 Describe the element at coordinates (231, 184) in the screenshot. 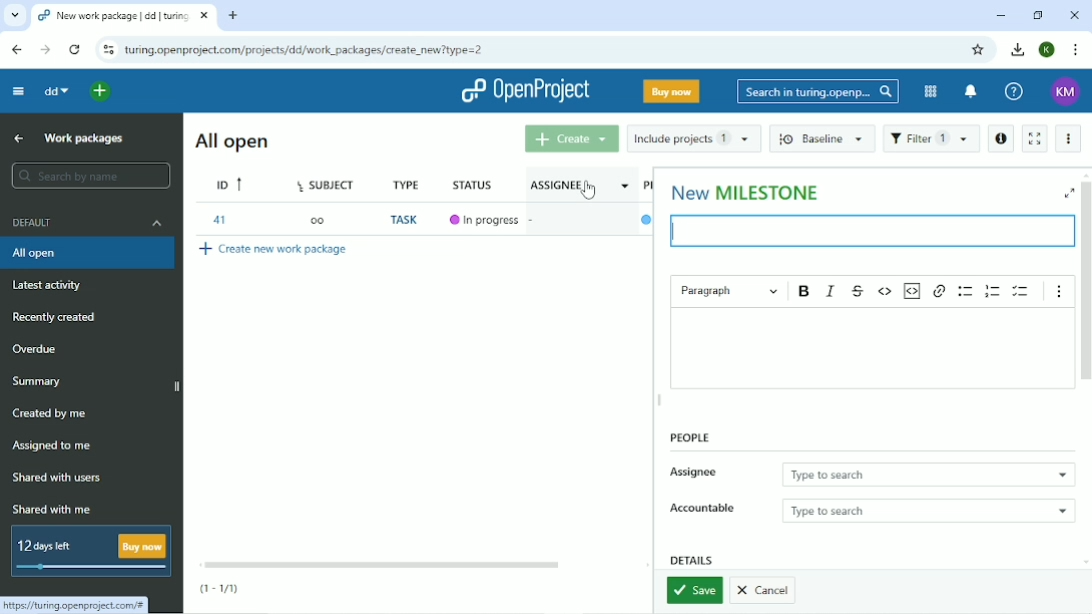

I see `ID` at that location.